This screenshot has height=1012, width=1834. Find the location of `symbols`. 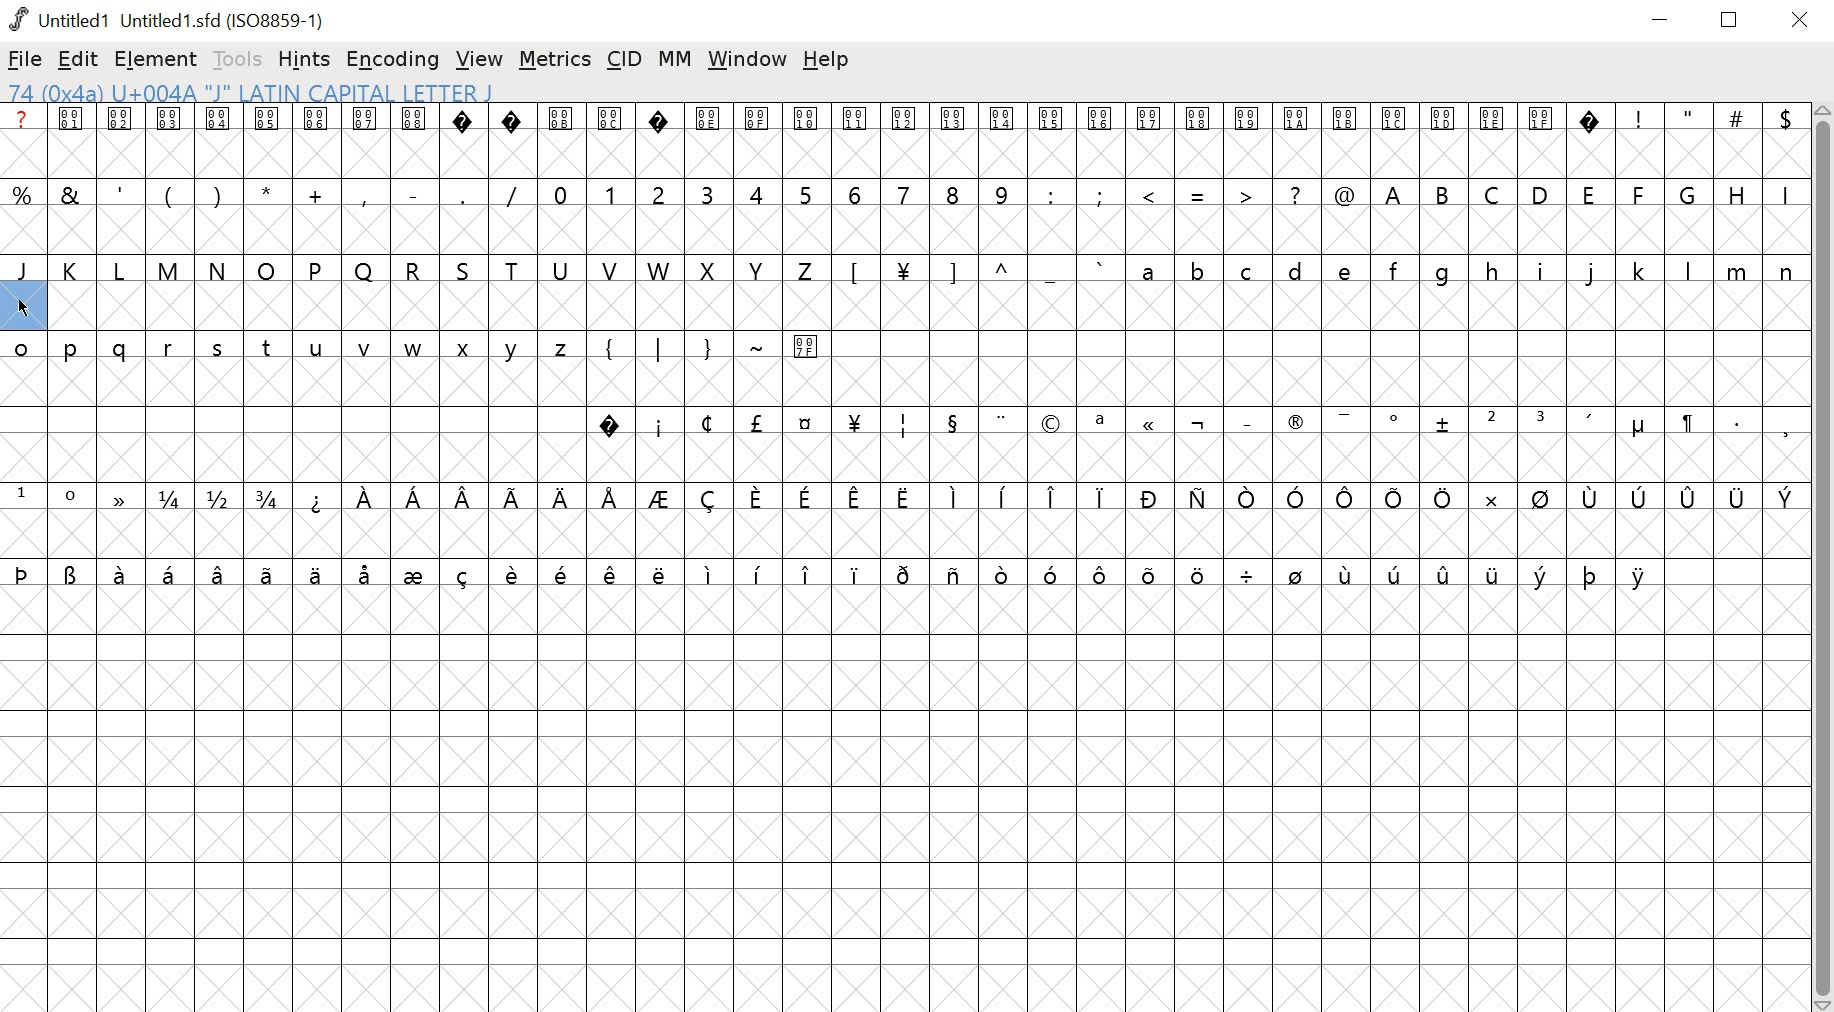

symbols is located at coordinates (704, 347).